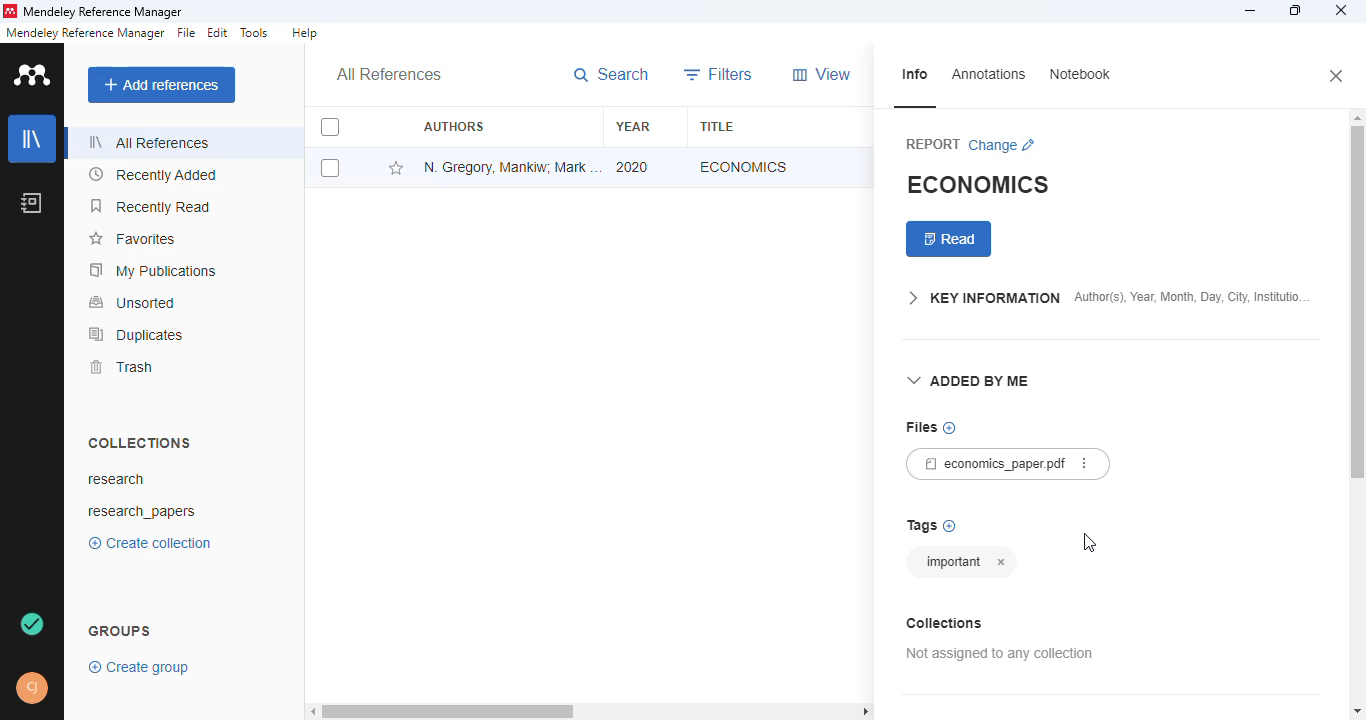  What do you see at coordinates (85, 32) in the screenshot?
I see `mendeley reference manager` at bounding box center [85, 32].